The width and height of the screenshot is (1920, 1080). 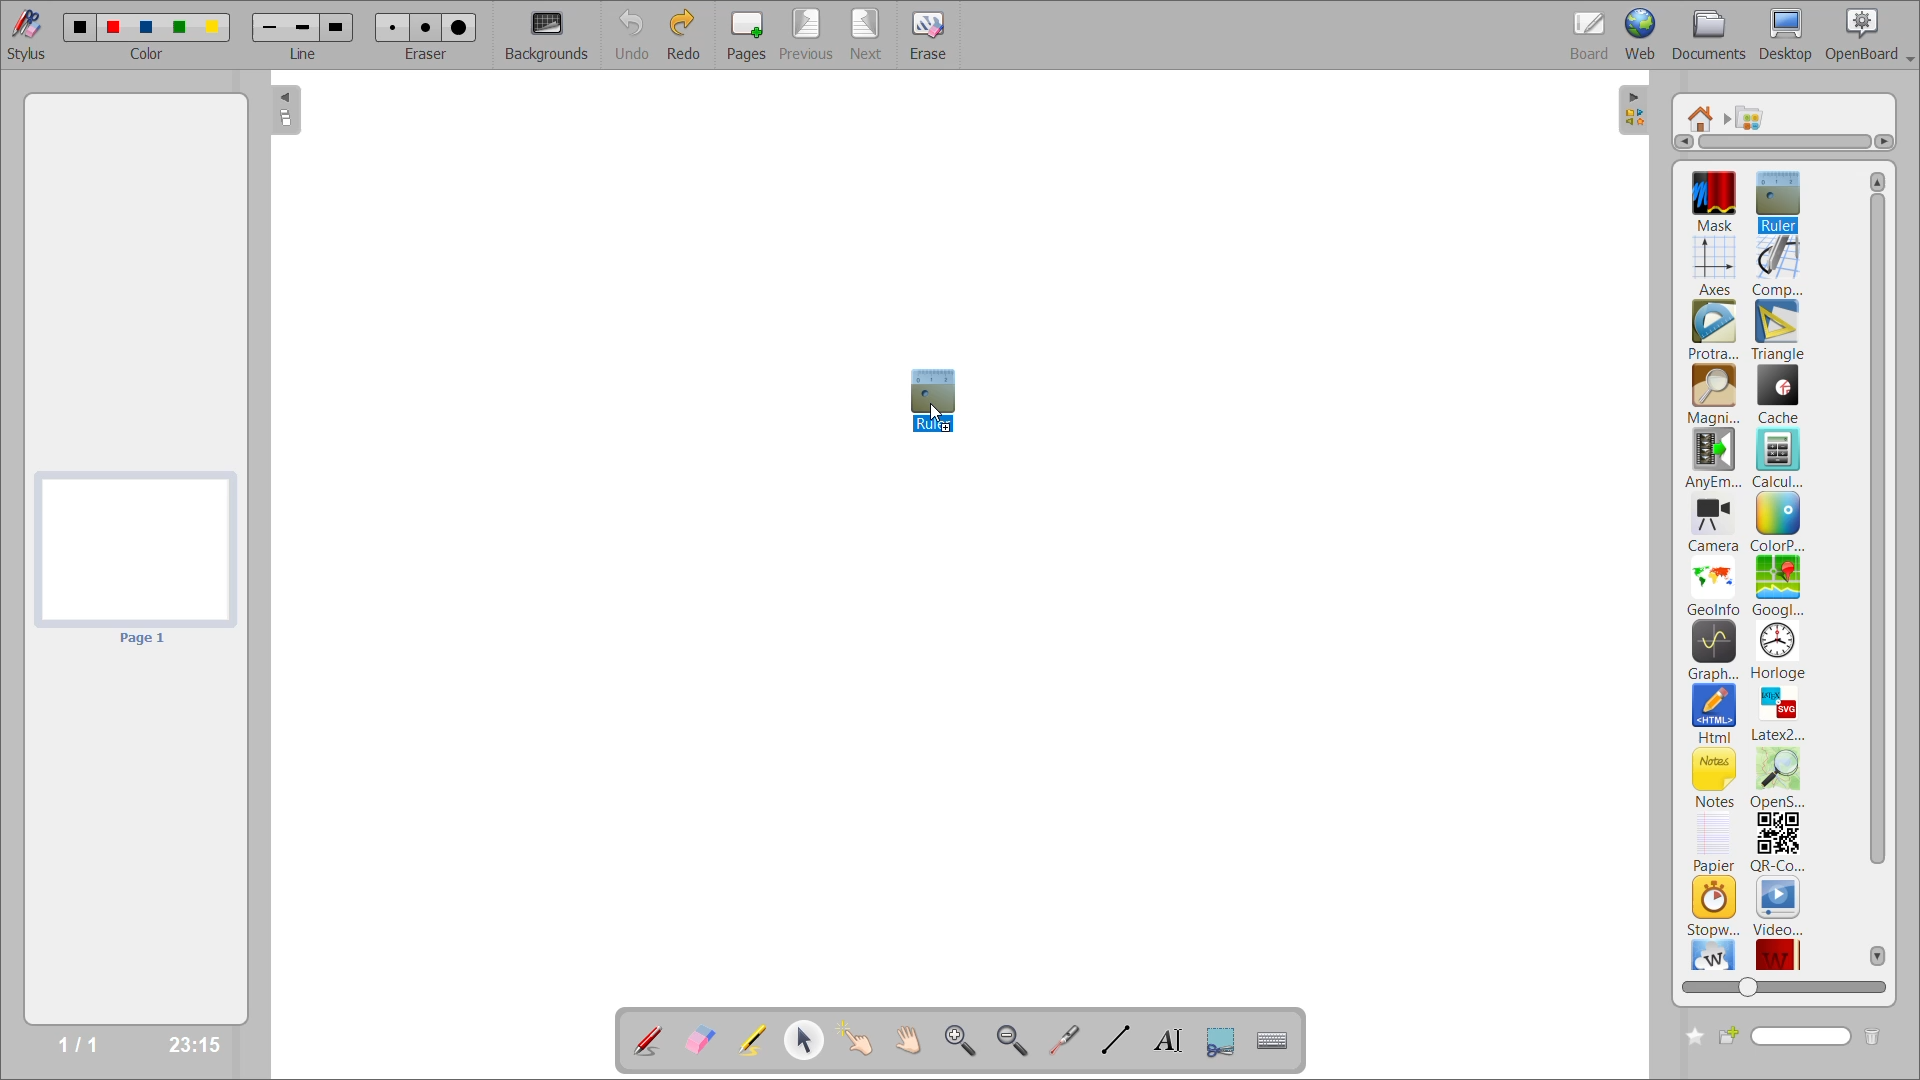 What do you see at coordinates (703, 1040) in the screenshot?
I see `erase annotation` at bounding box center [703, 1040].